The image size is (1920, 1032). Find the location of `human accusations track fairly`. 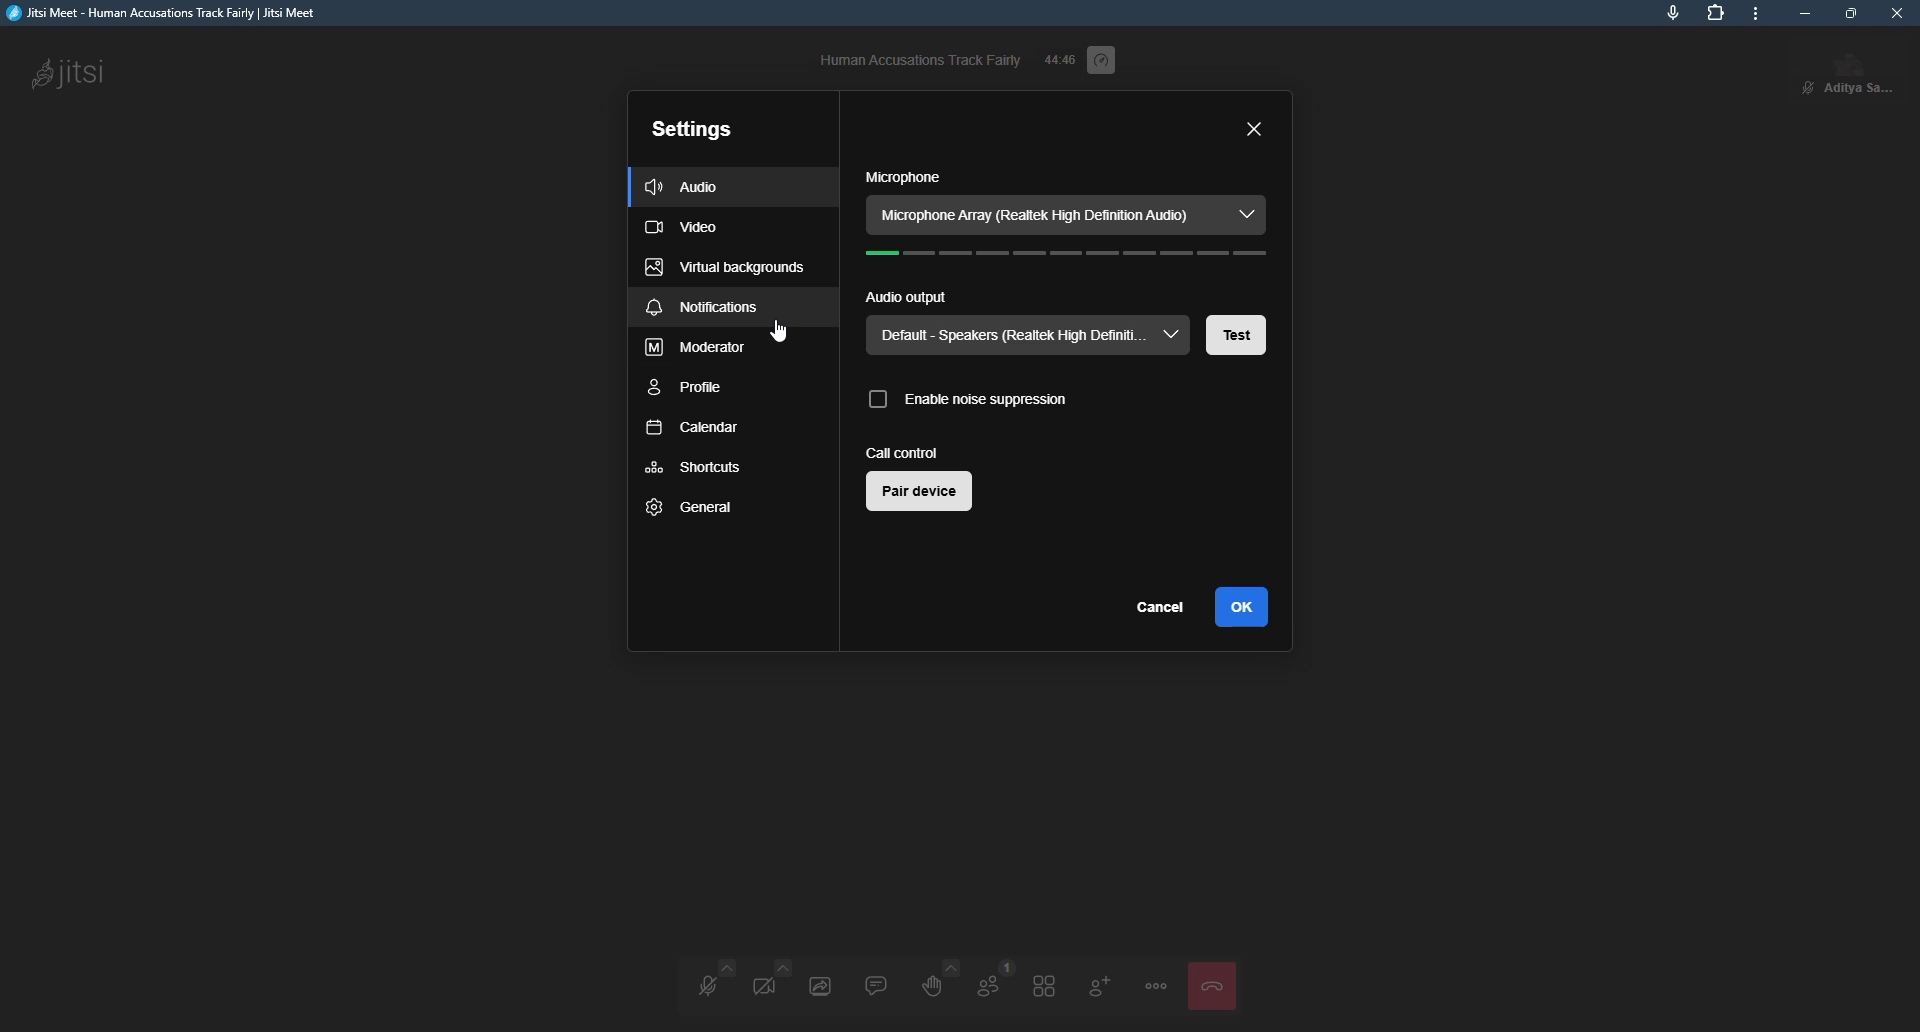

human accusations track fairly is located at coordinates (919, 58).